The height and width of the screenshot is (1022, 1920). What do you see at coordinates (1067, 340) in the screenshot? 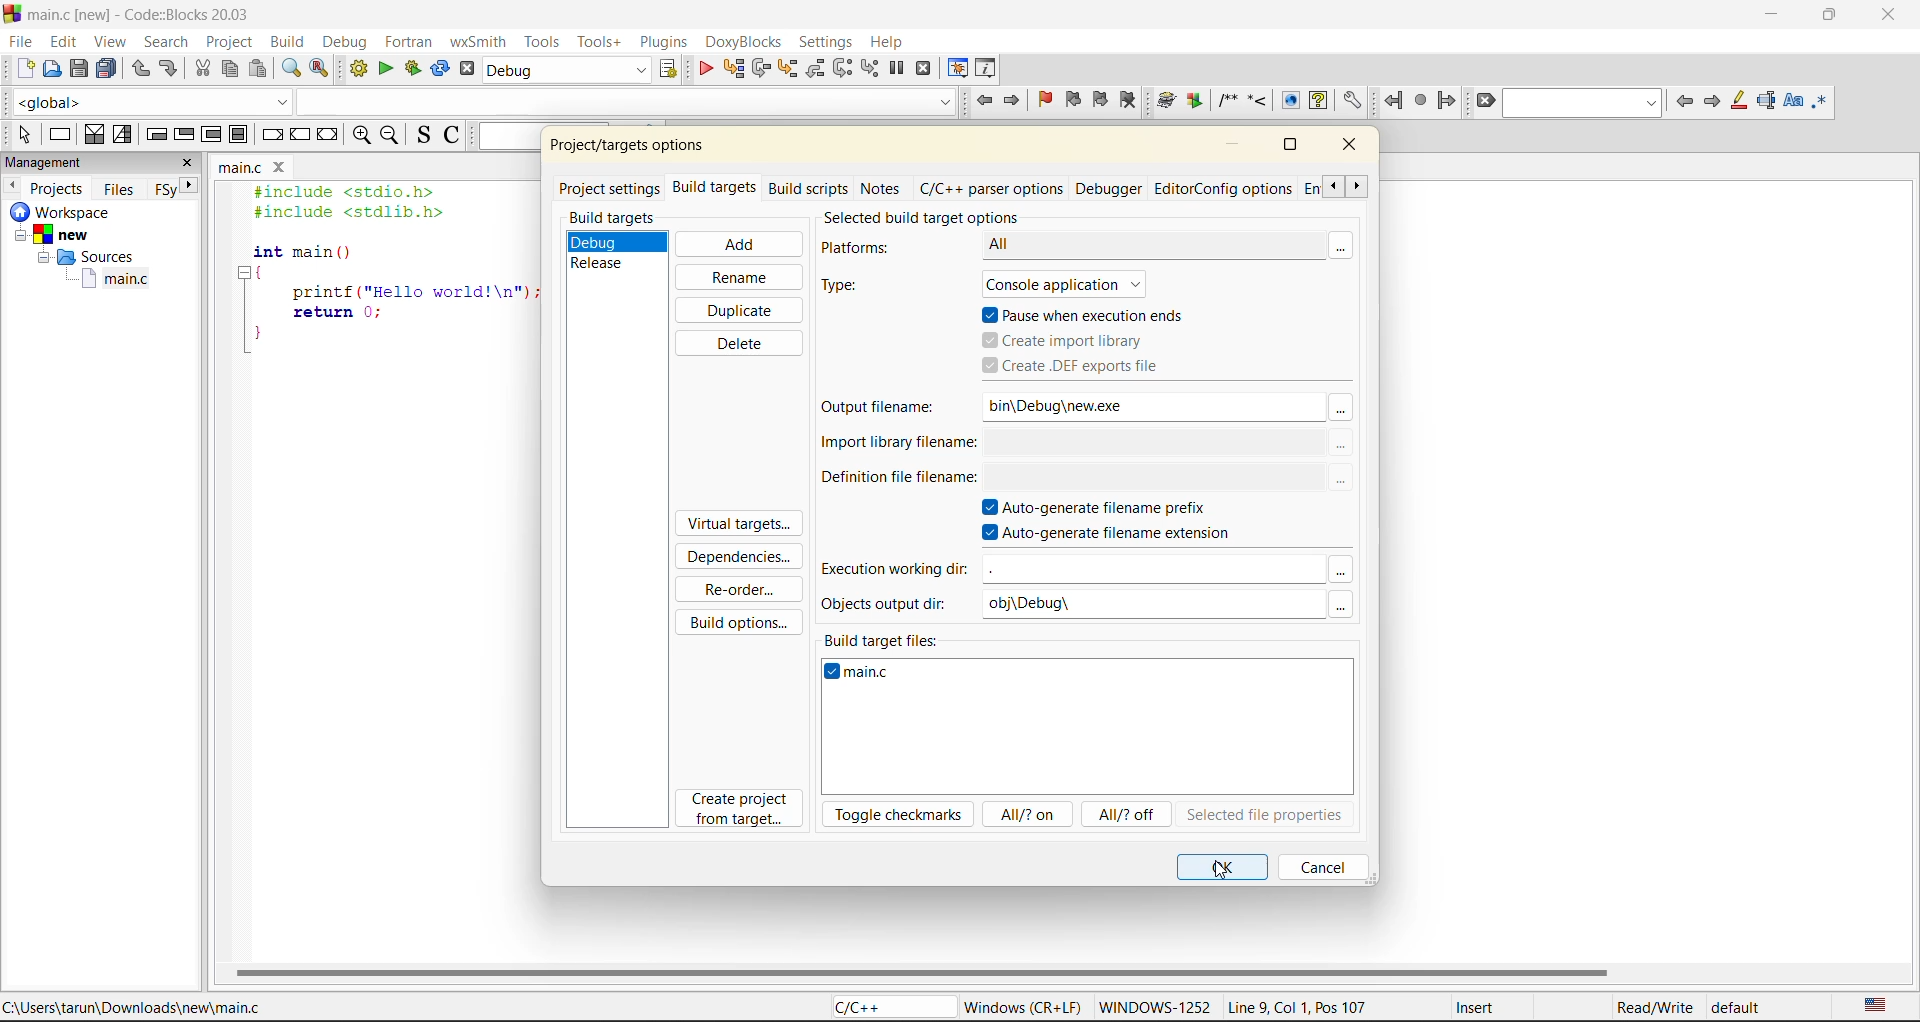
I see `create import library` at bounding box center [1067, 340].